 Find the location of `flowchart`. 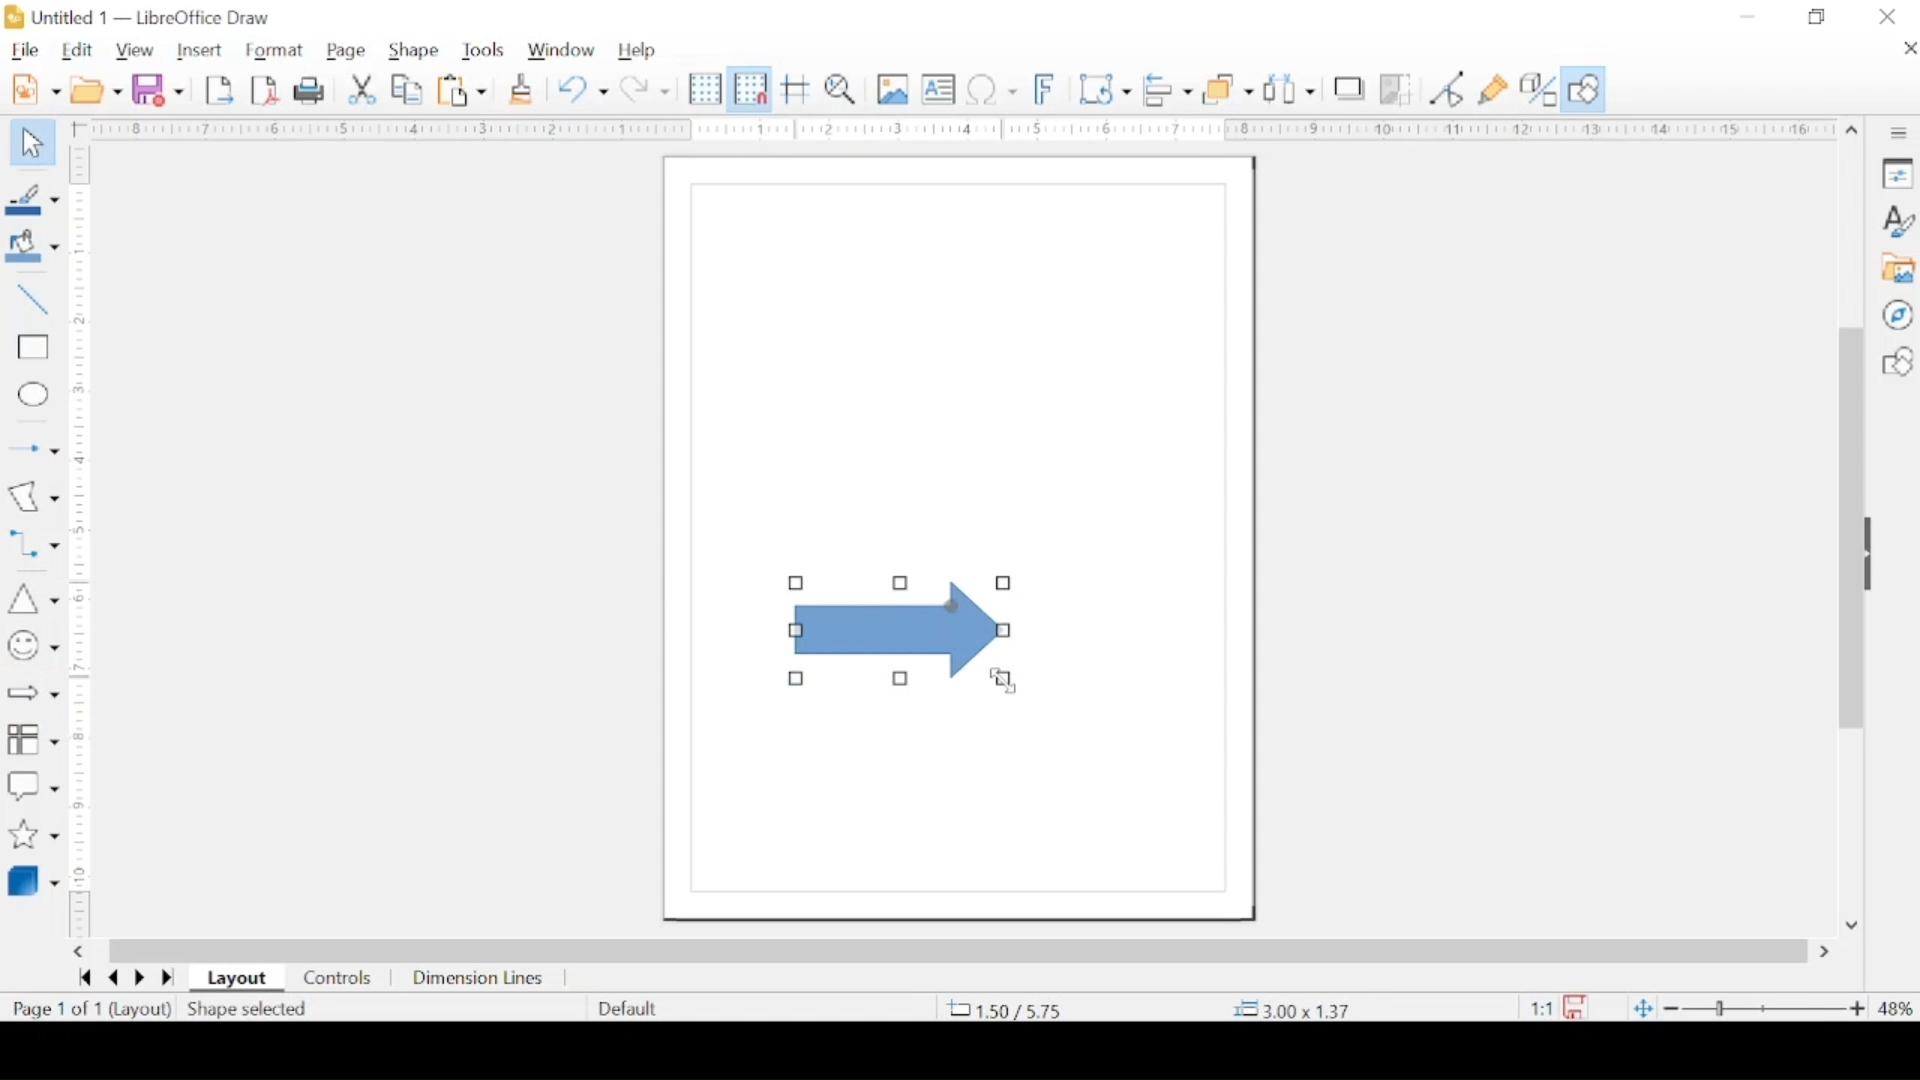

flowchart is located at coordinates (33, 743).